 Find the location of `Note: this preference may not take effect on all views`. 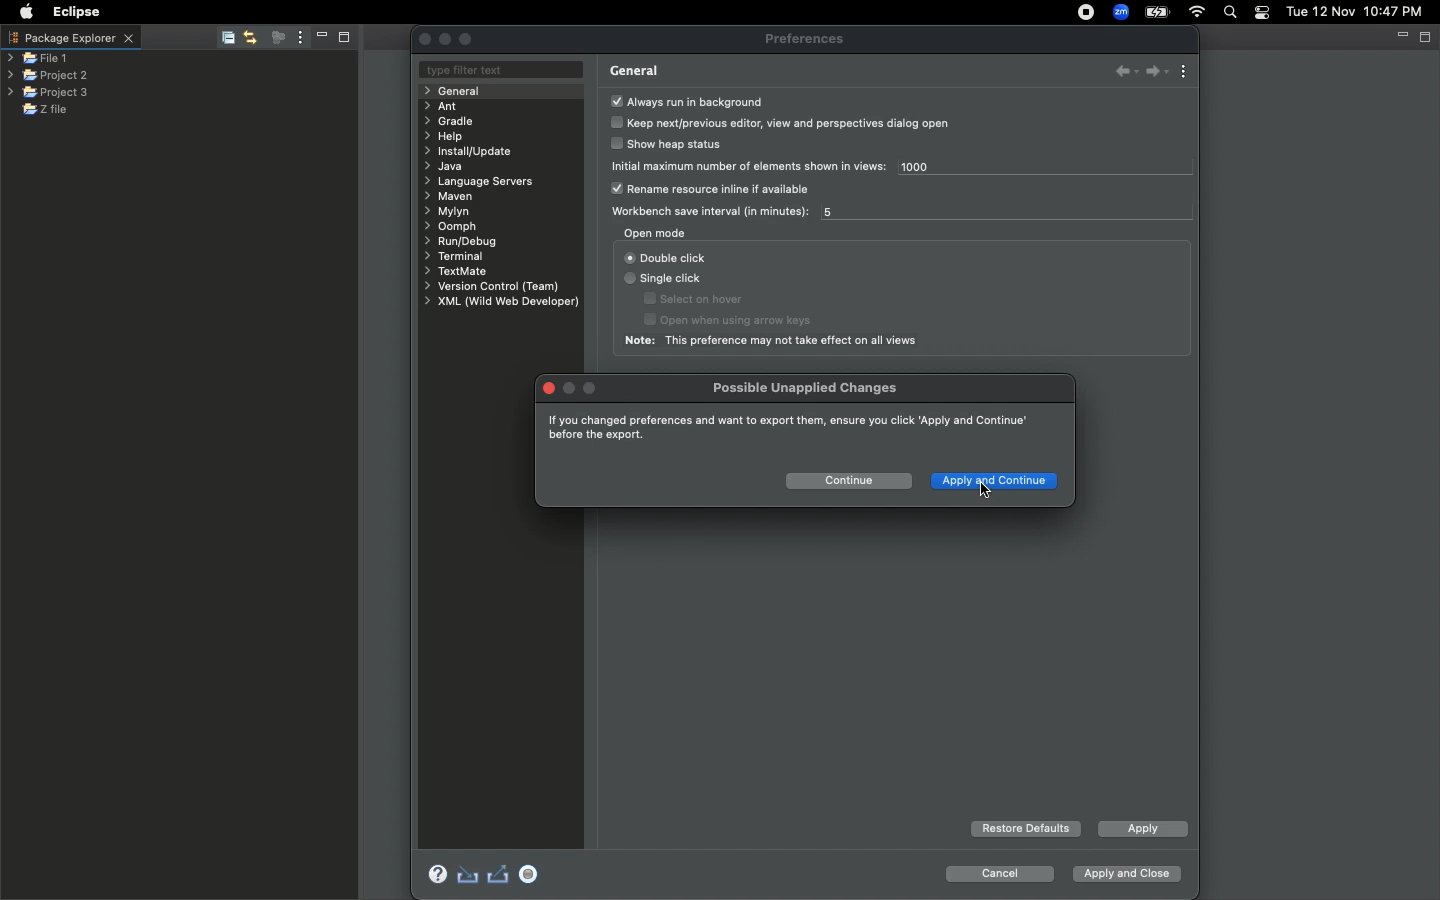

Note: this preference may not take effect on all views is located at coordinates (777, 342).